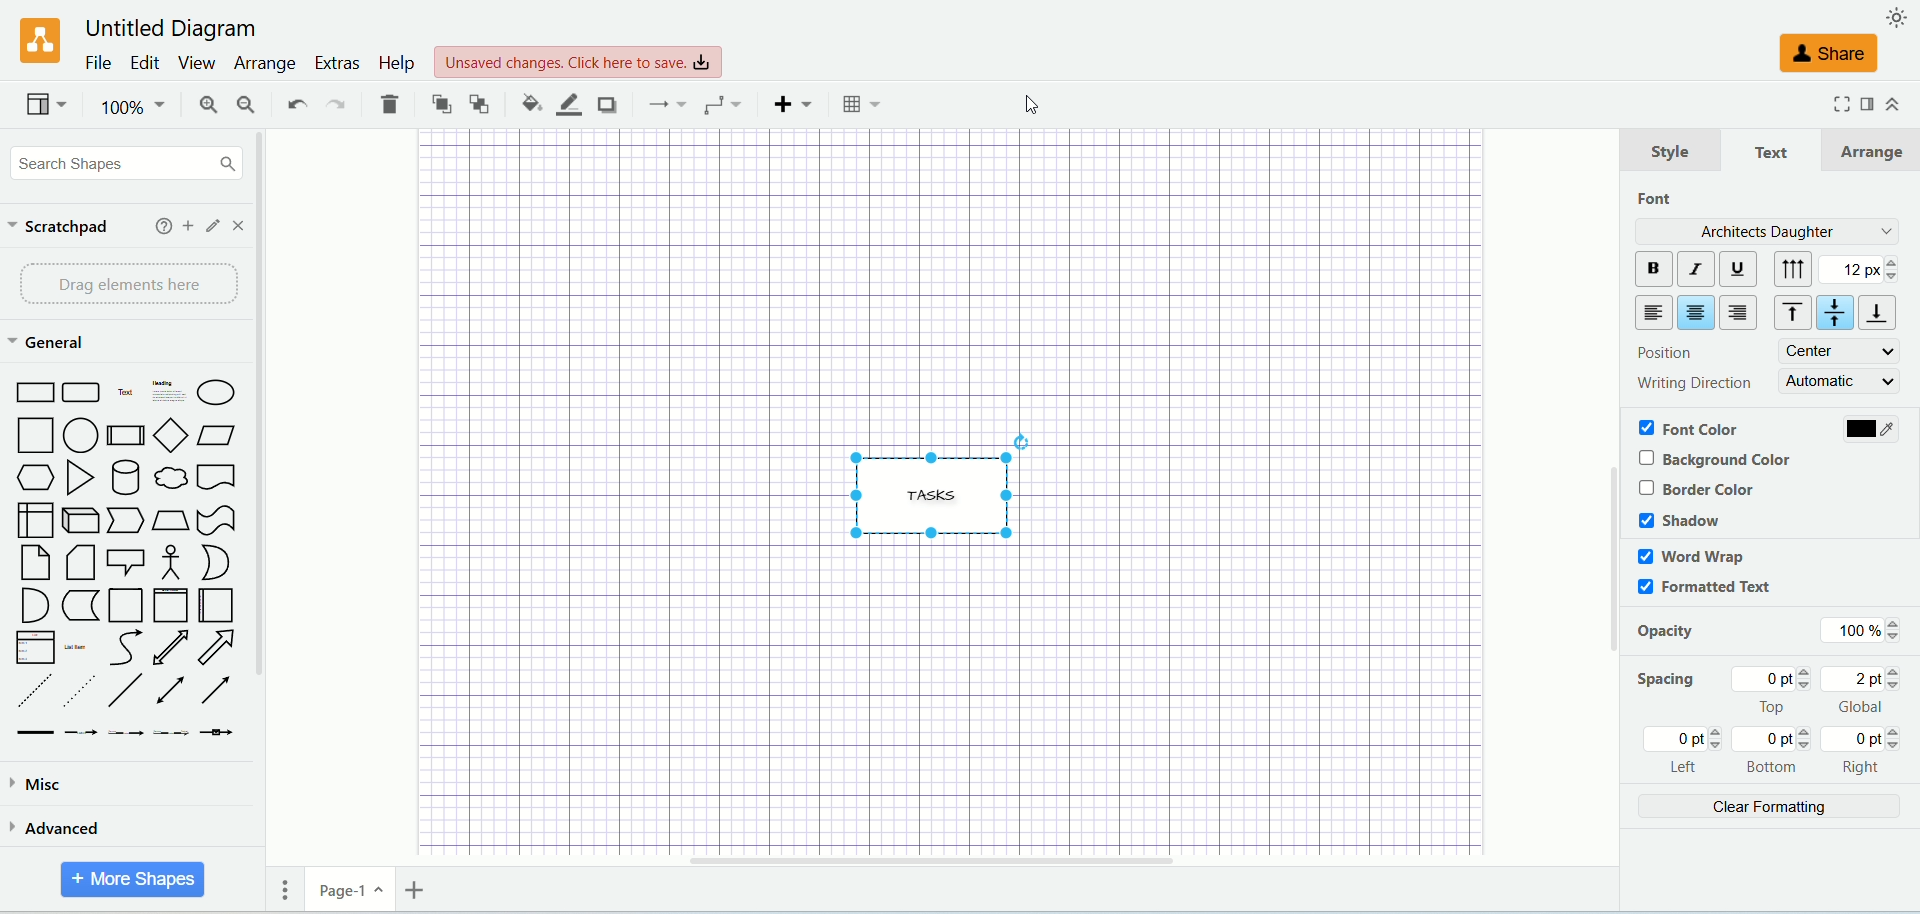  Describe the element at coordinates (1839, 351) in the screenshot. I see `centre` at that location.